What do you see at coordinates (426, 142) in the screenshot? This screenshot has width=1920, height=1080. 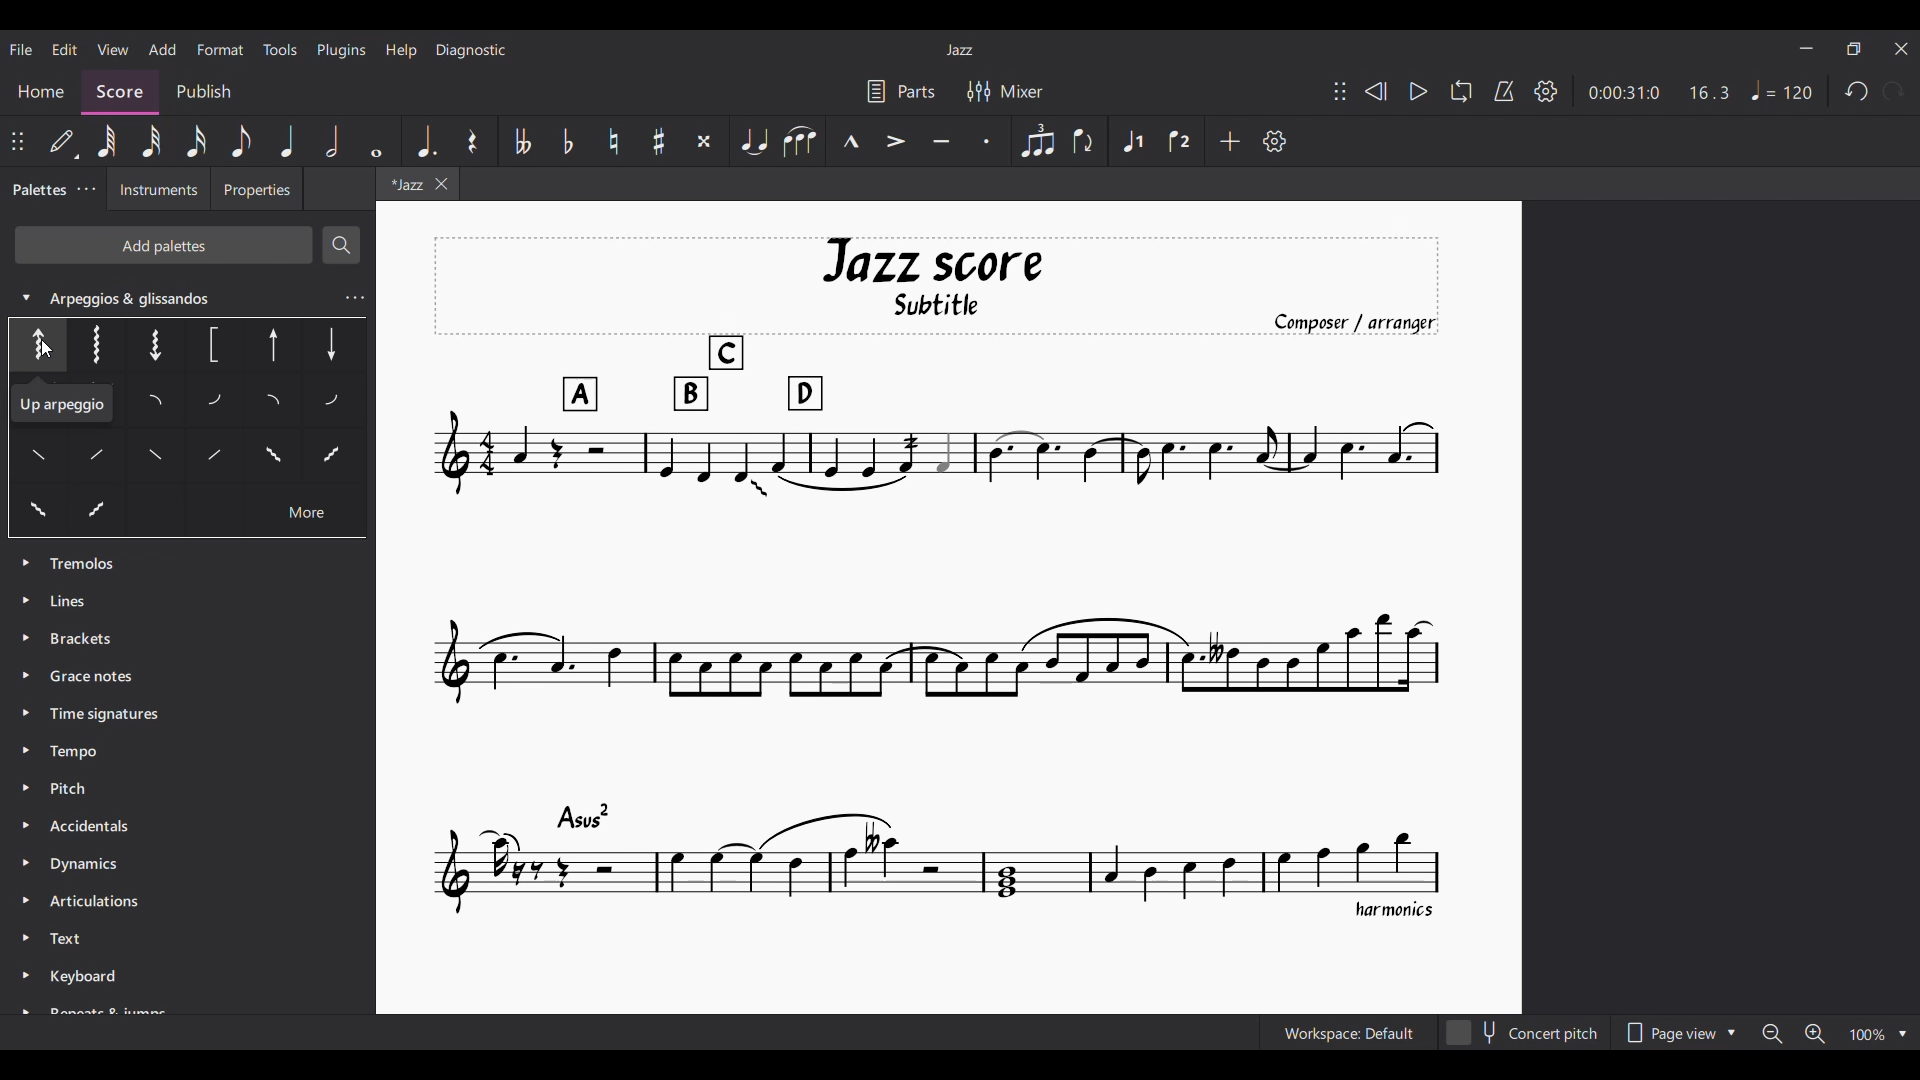 I see `Augmentation dot` at bounding box center [426, 142].